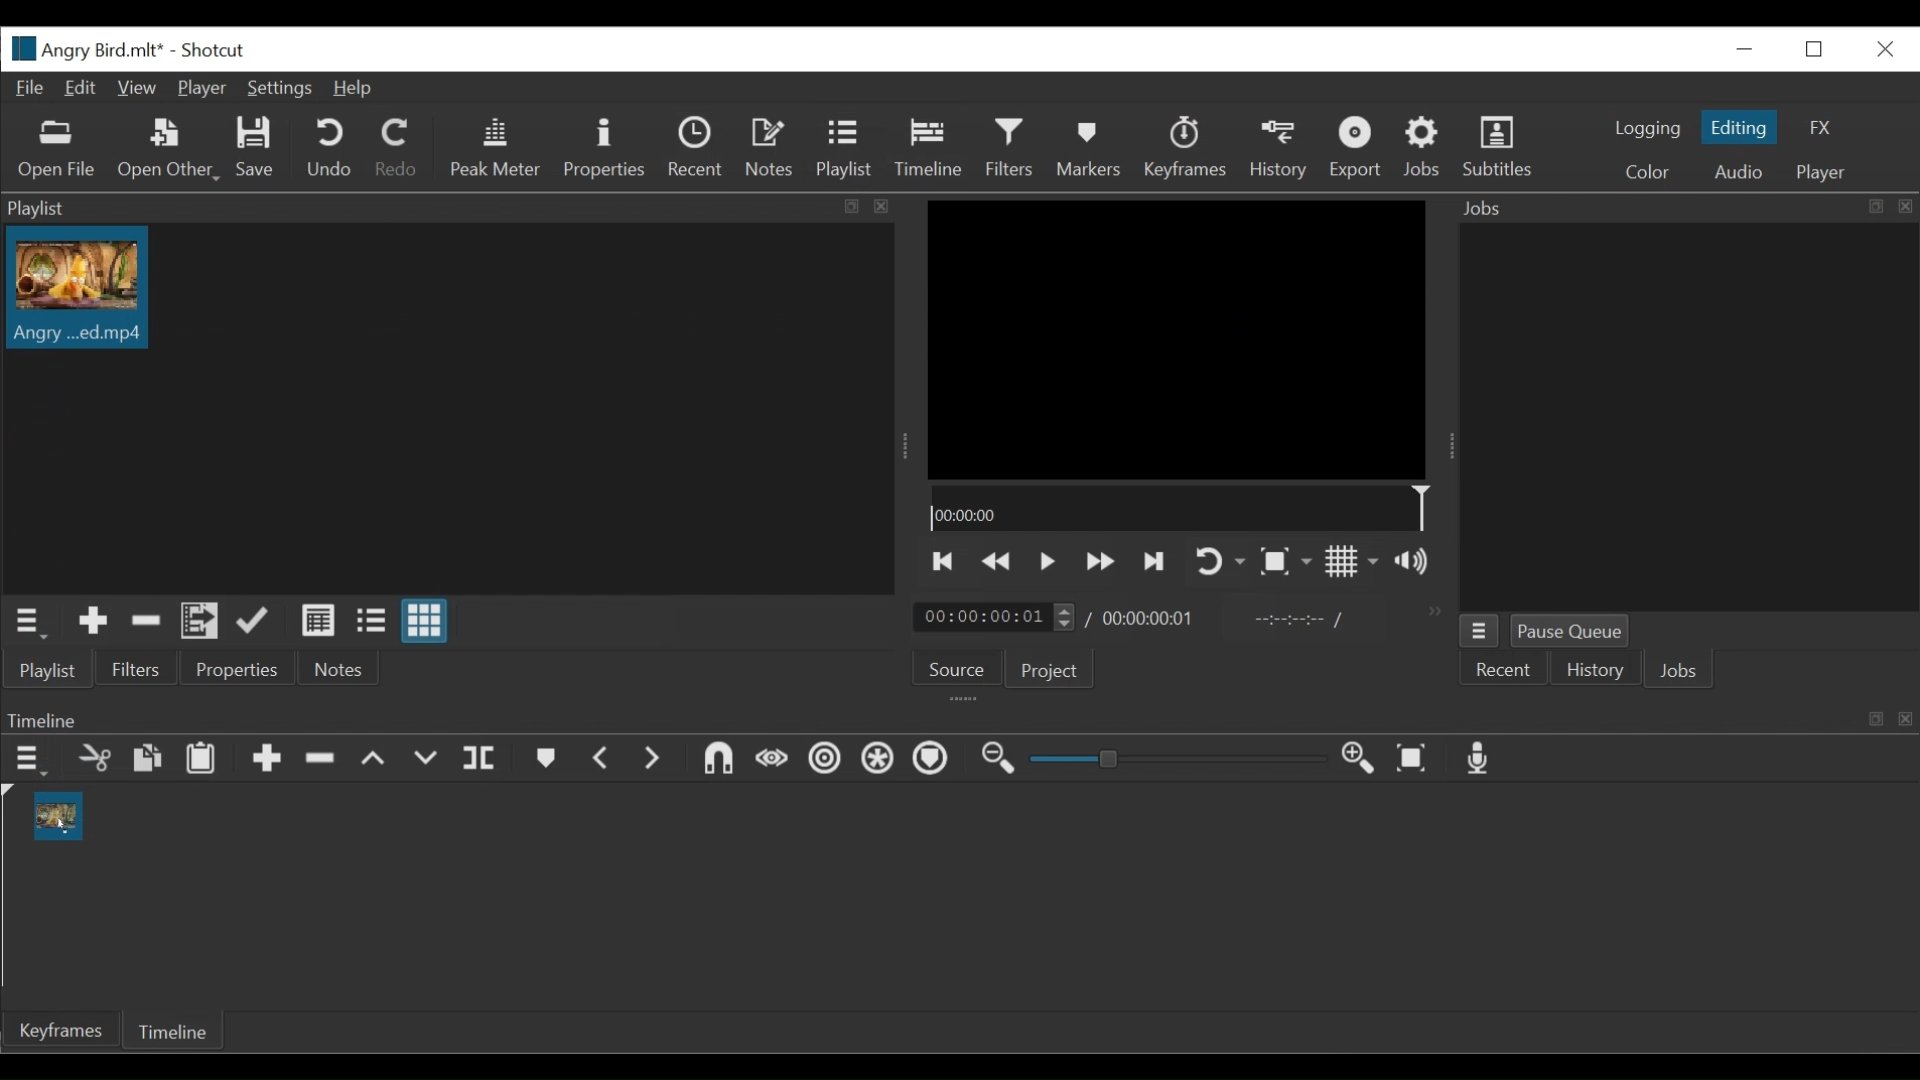 The height and width of the screenshot is (1080, 1920). Describe the element at coordinates (82, 308) in the screenshot. I see `Cursor` at that location.